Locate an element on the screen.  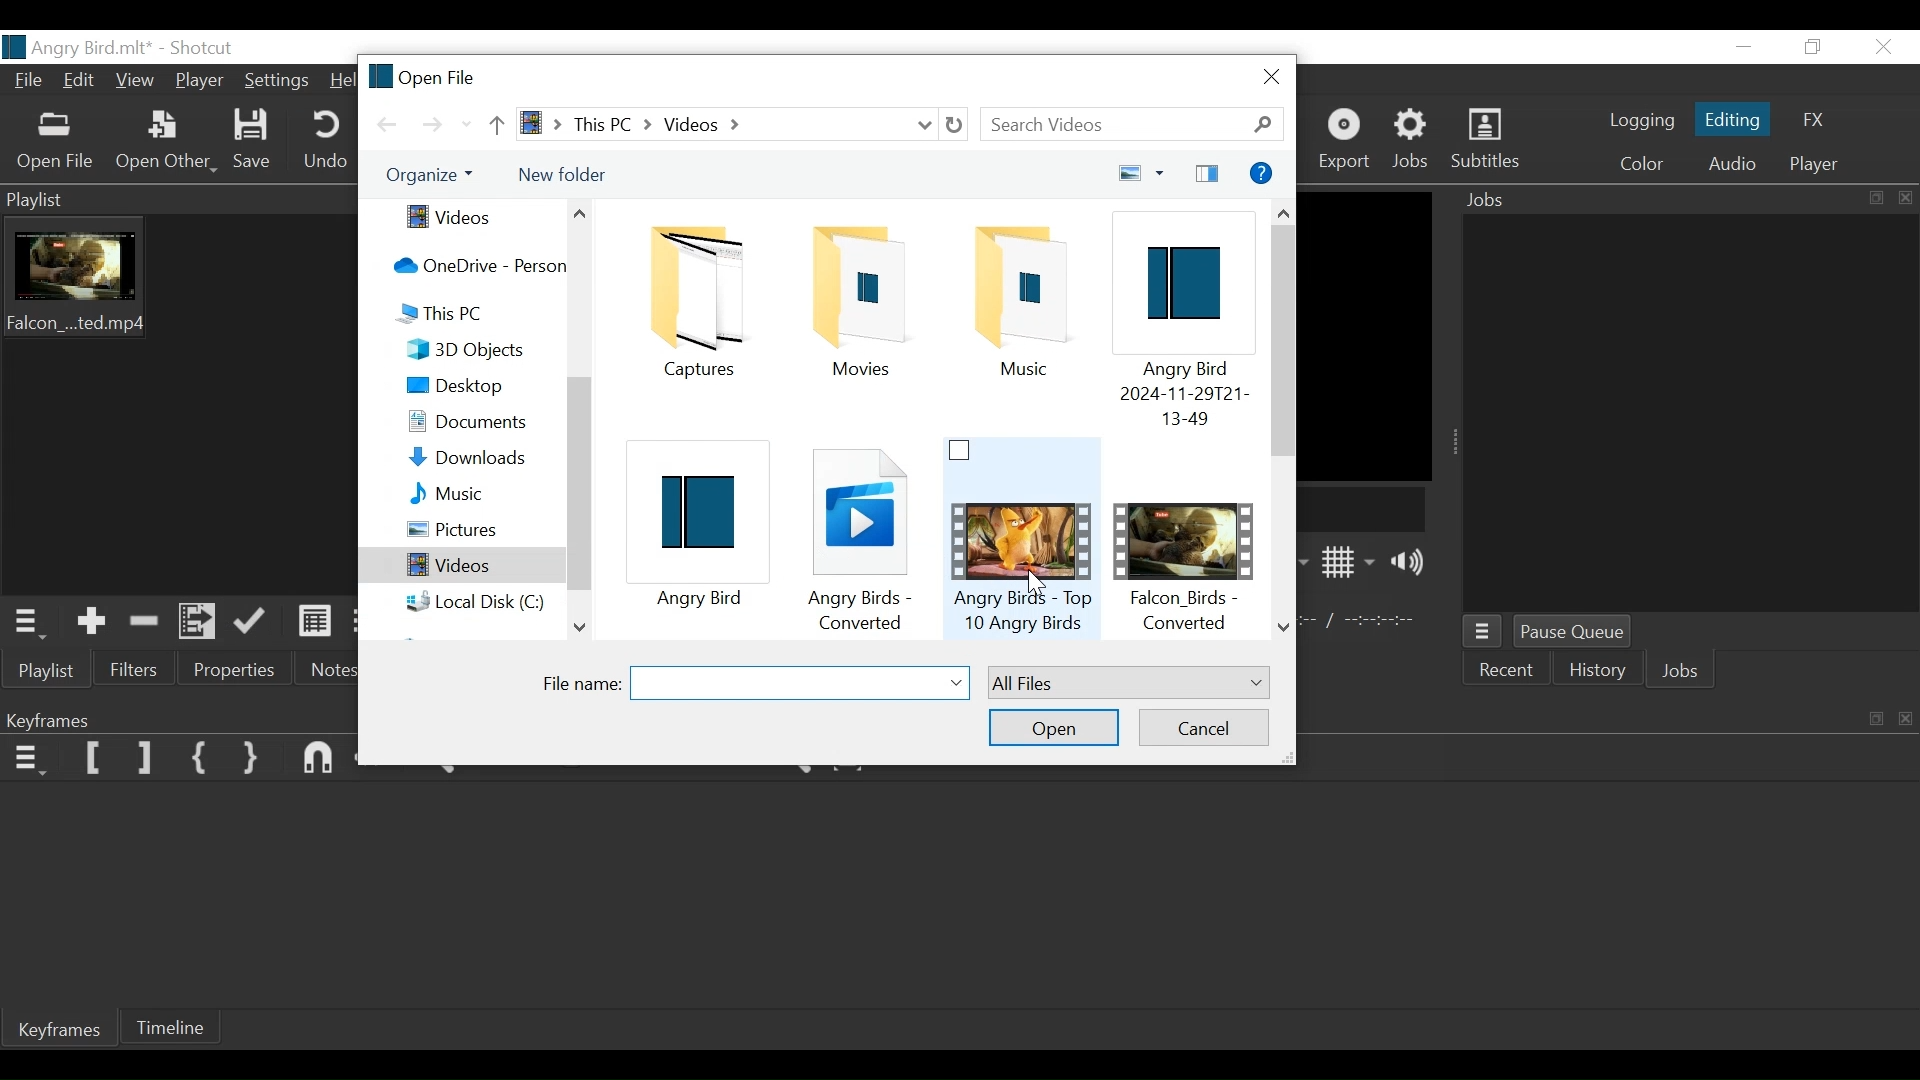
Scroll up is located at coordinates (577, 212).